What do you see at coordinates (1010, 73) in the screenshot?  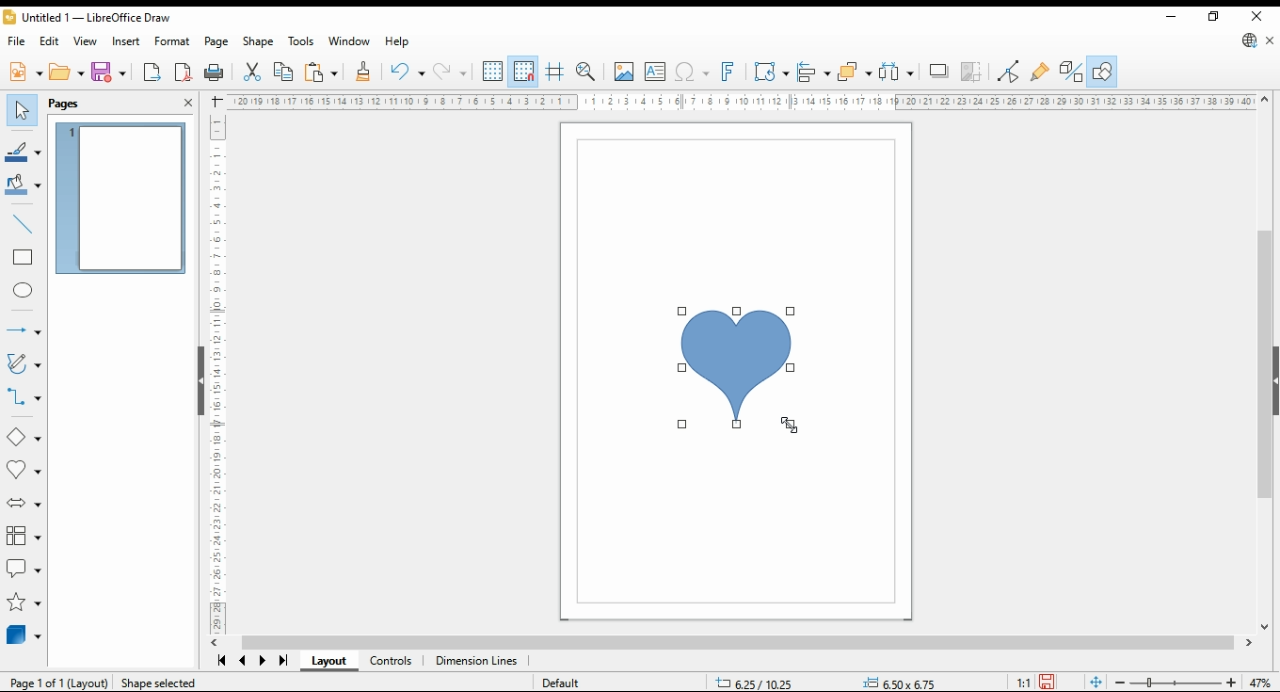 I see `toggle point edit mode` at bounding box center [1010, 73].